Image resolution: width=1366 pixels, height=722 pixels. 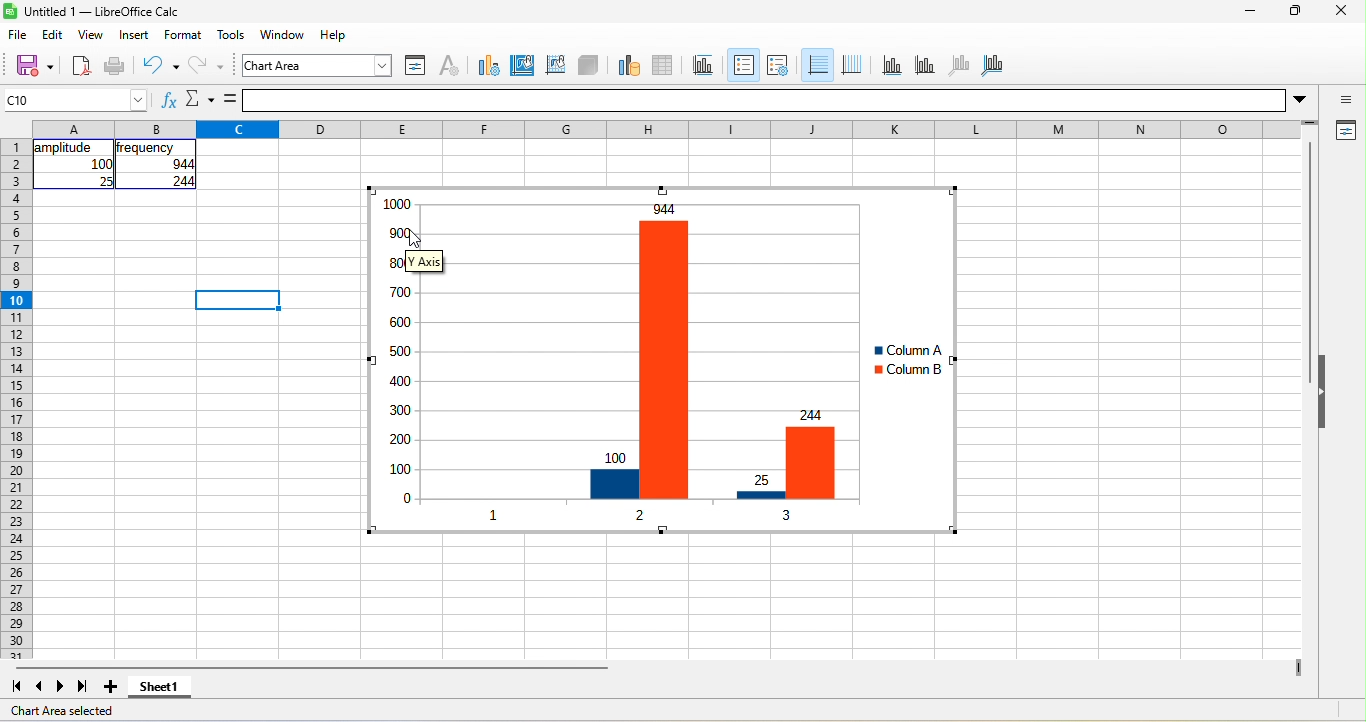 I want to click on column headings, so click(x=672, y=127).